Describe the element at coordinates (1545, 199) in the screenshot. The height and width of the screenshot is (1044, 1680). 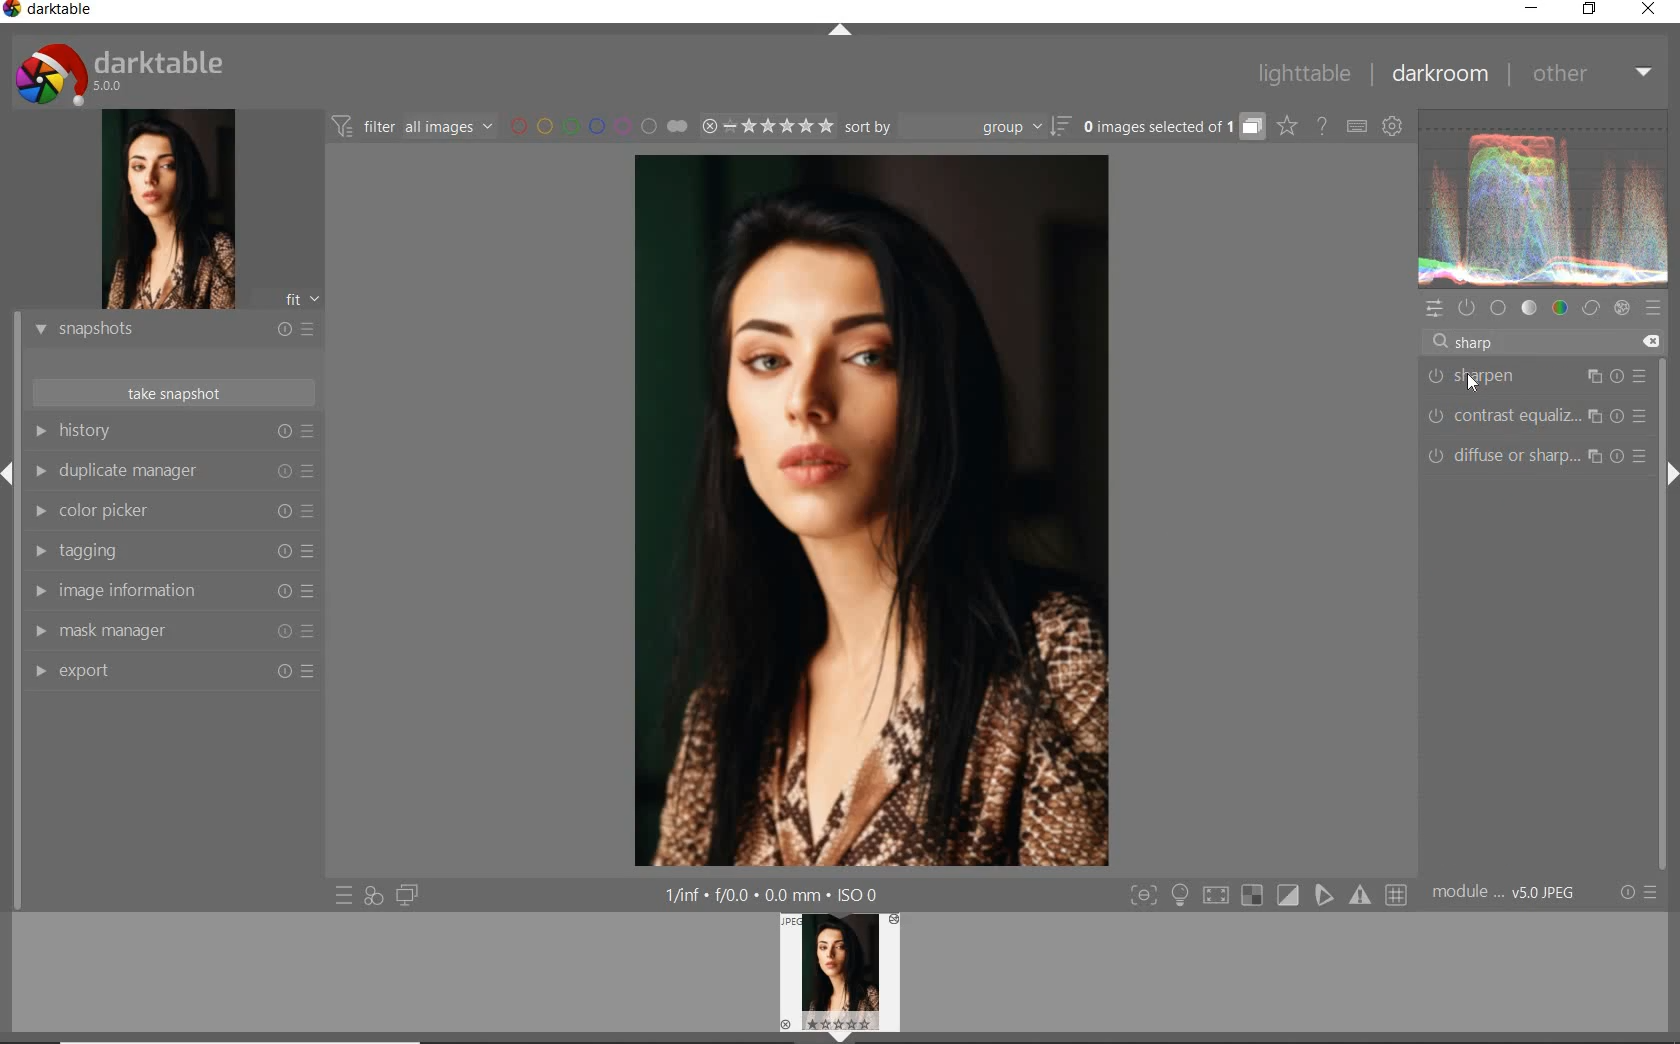
I see `WAVEFORM` at that location.